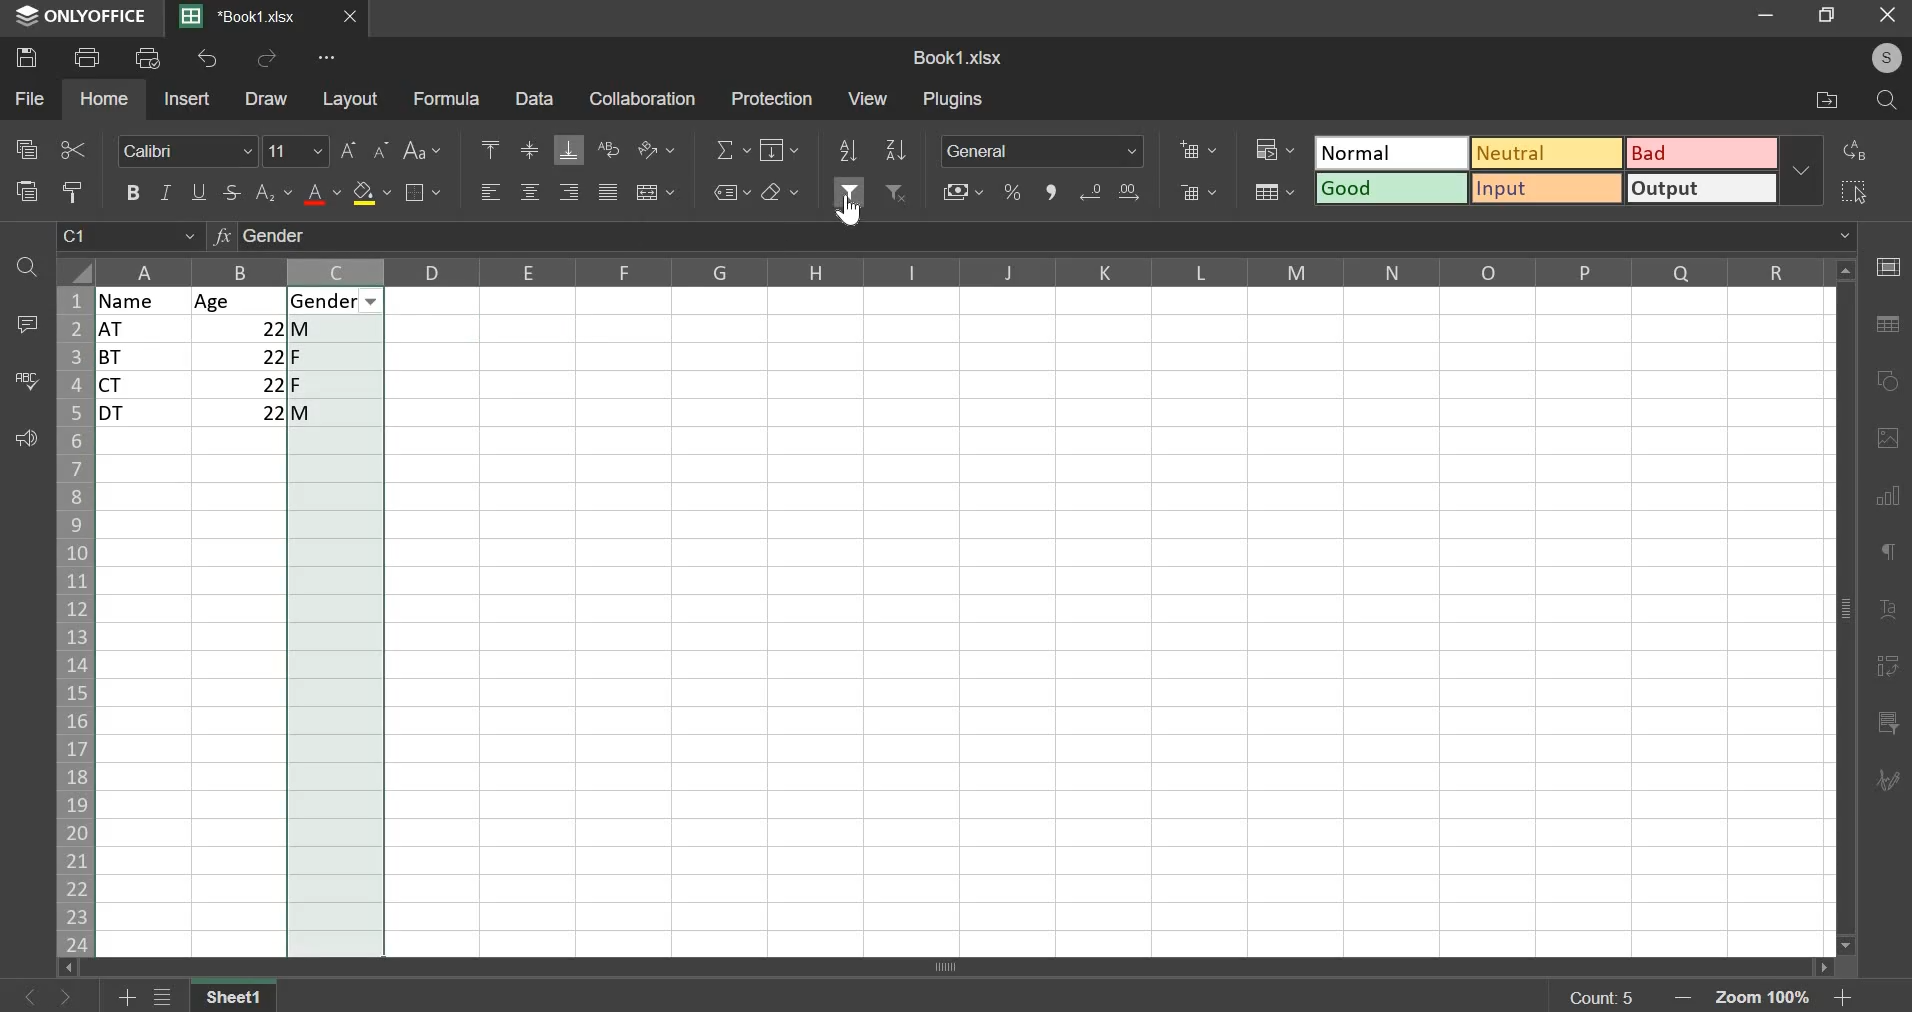 The width and height of the screenshot is (1912, 1012). Describe the element at coordinates (267, 59) in the screenshot. I see `redo` at that location.